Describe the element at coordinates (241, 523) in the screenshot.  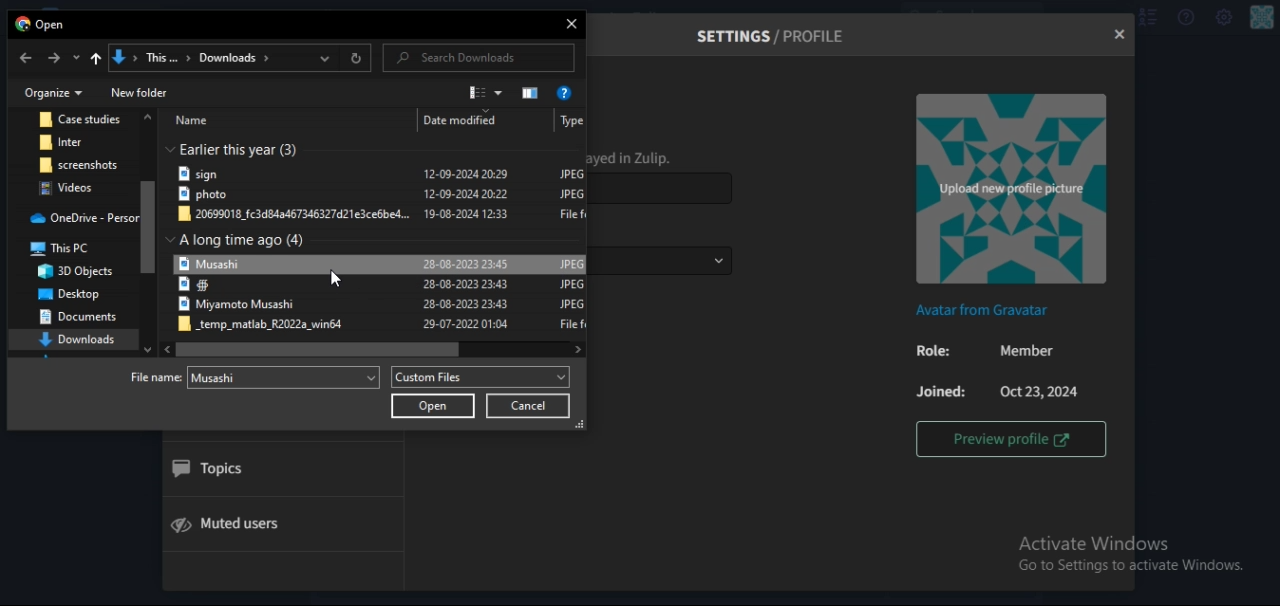
I see `Muted users` at that location.